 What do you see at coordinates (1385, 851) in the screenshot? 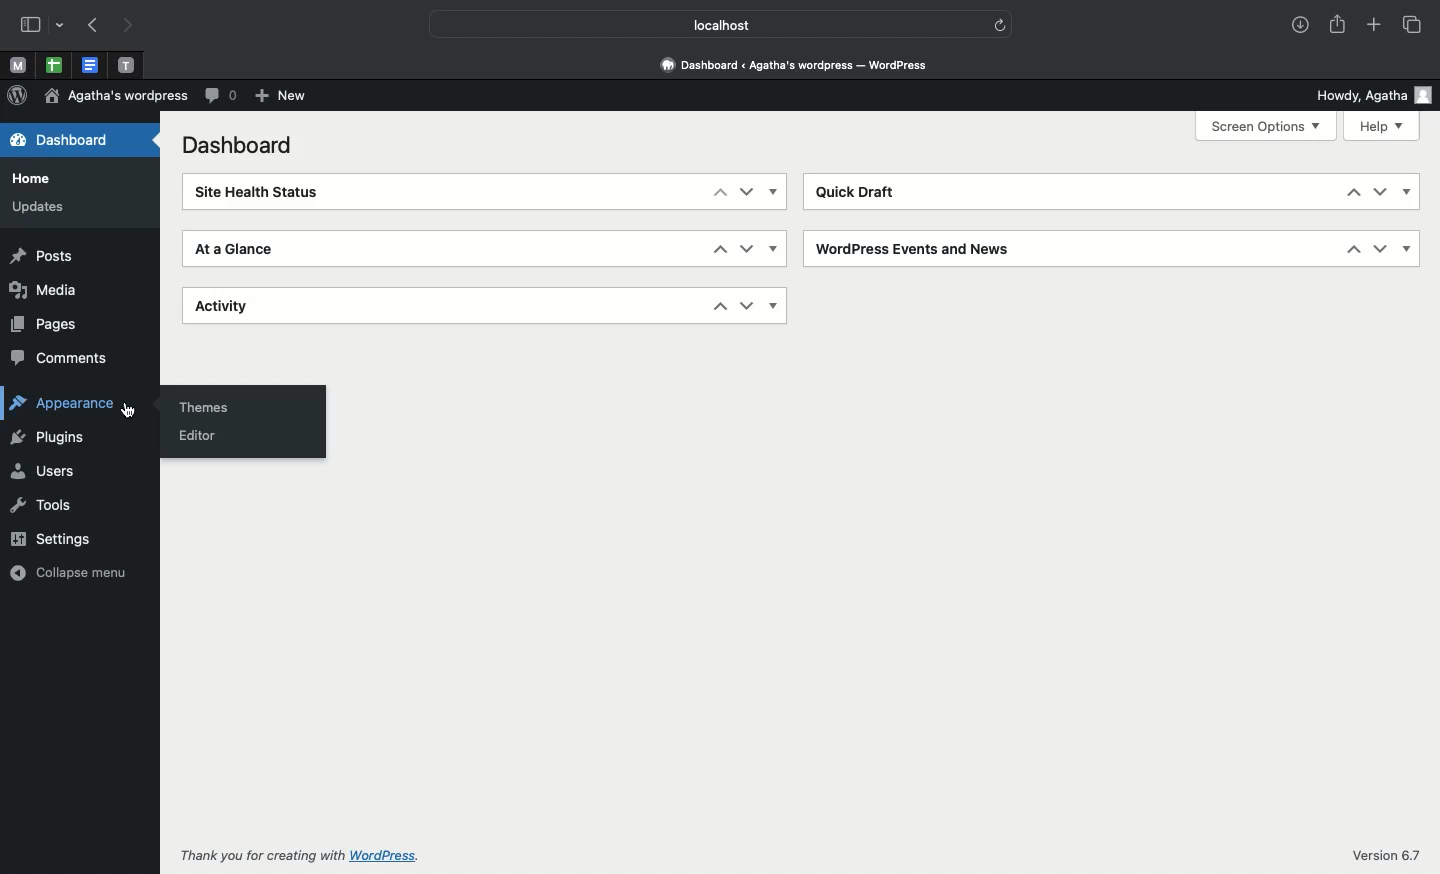
I see `Version 6.7` at bounding box center [1385, 851].